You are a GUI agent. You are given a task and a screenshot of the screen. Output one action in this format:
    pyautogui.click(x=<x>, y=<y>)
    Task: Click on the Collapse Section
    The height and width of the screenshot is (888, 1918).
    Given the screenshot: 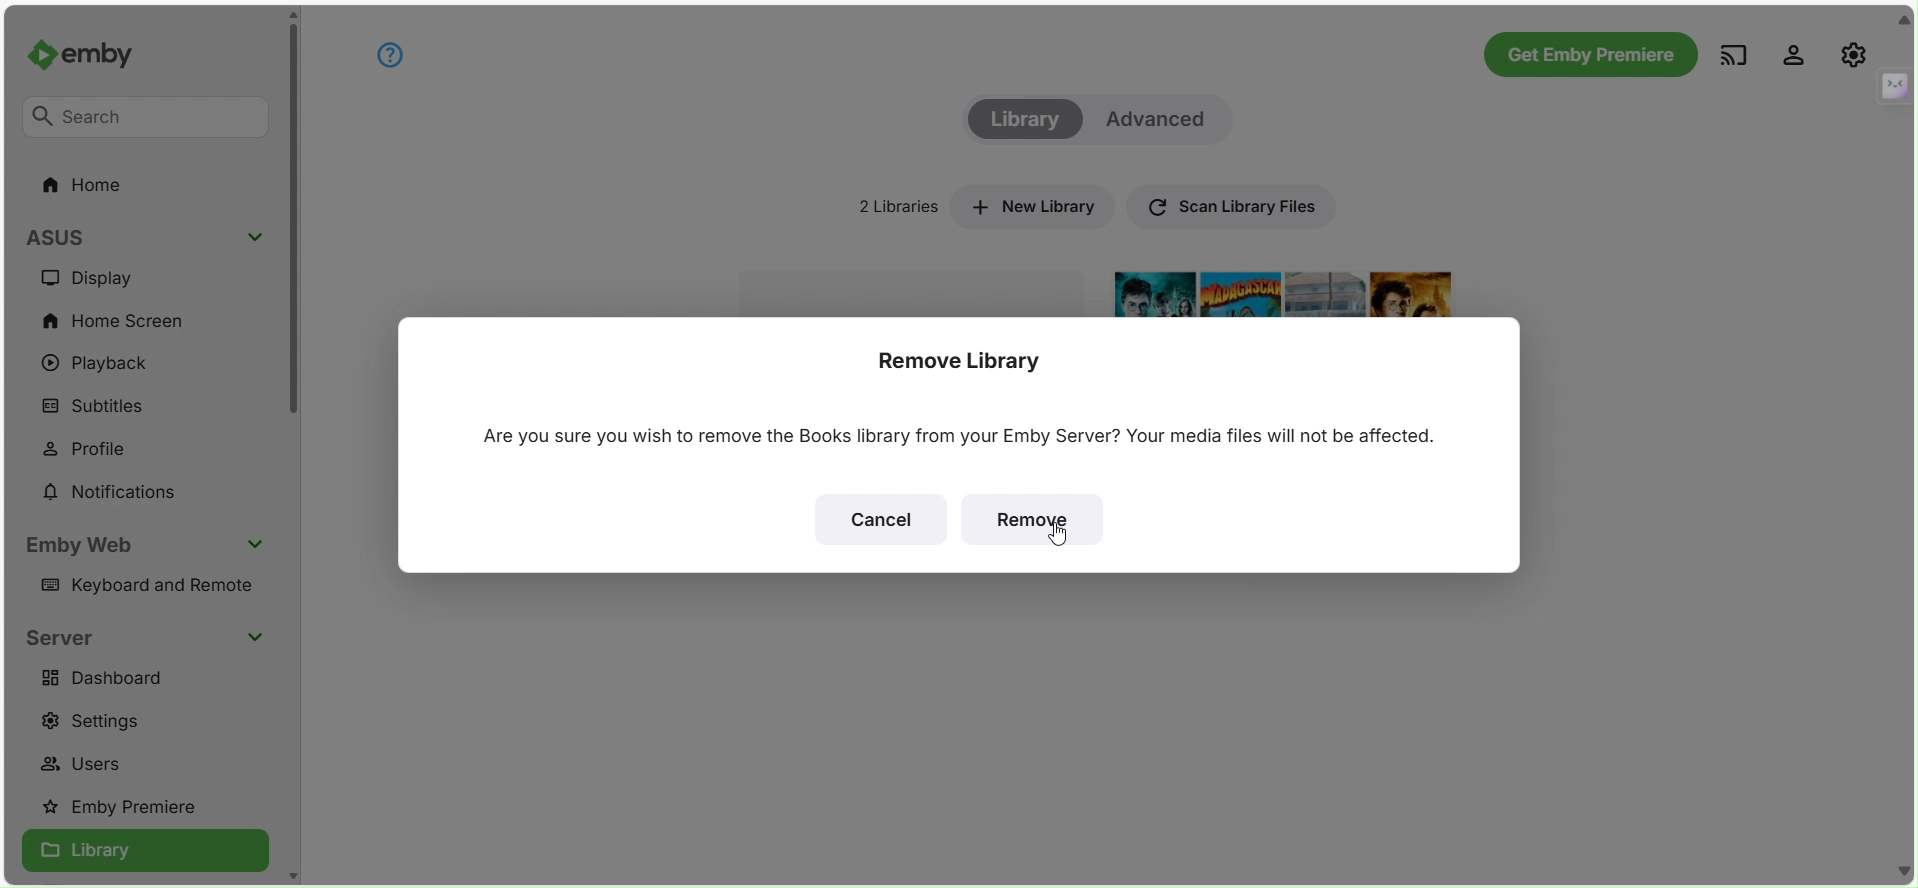 What is the action you would take?
    pyautogui.click(x=257, y=544)
    